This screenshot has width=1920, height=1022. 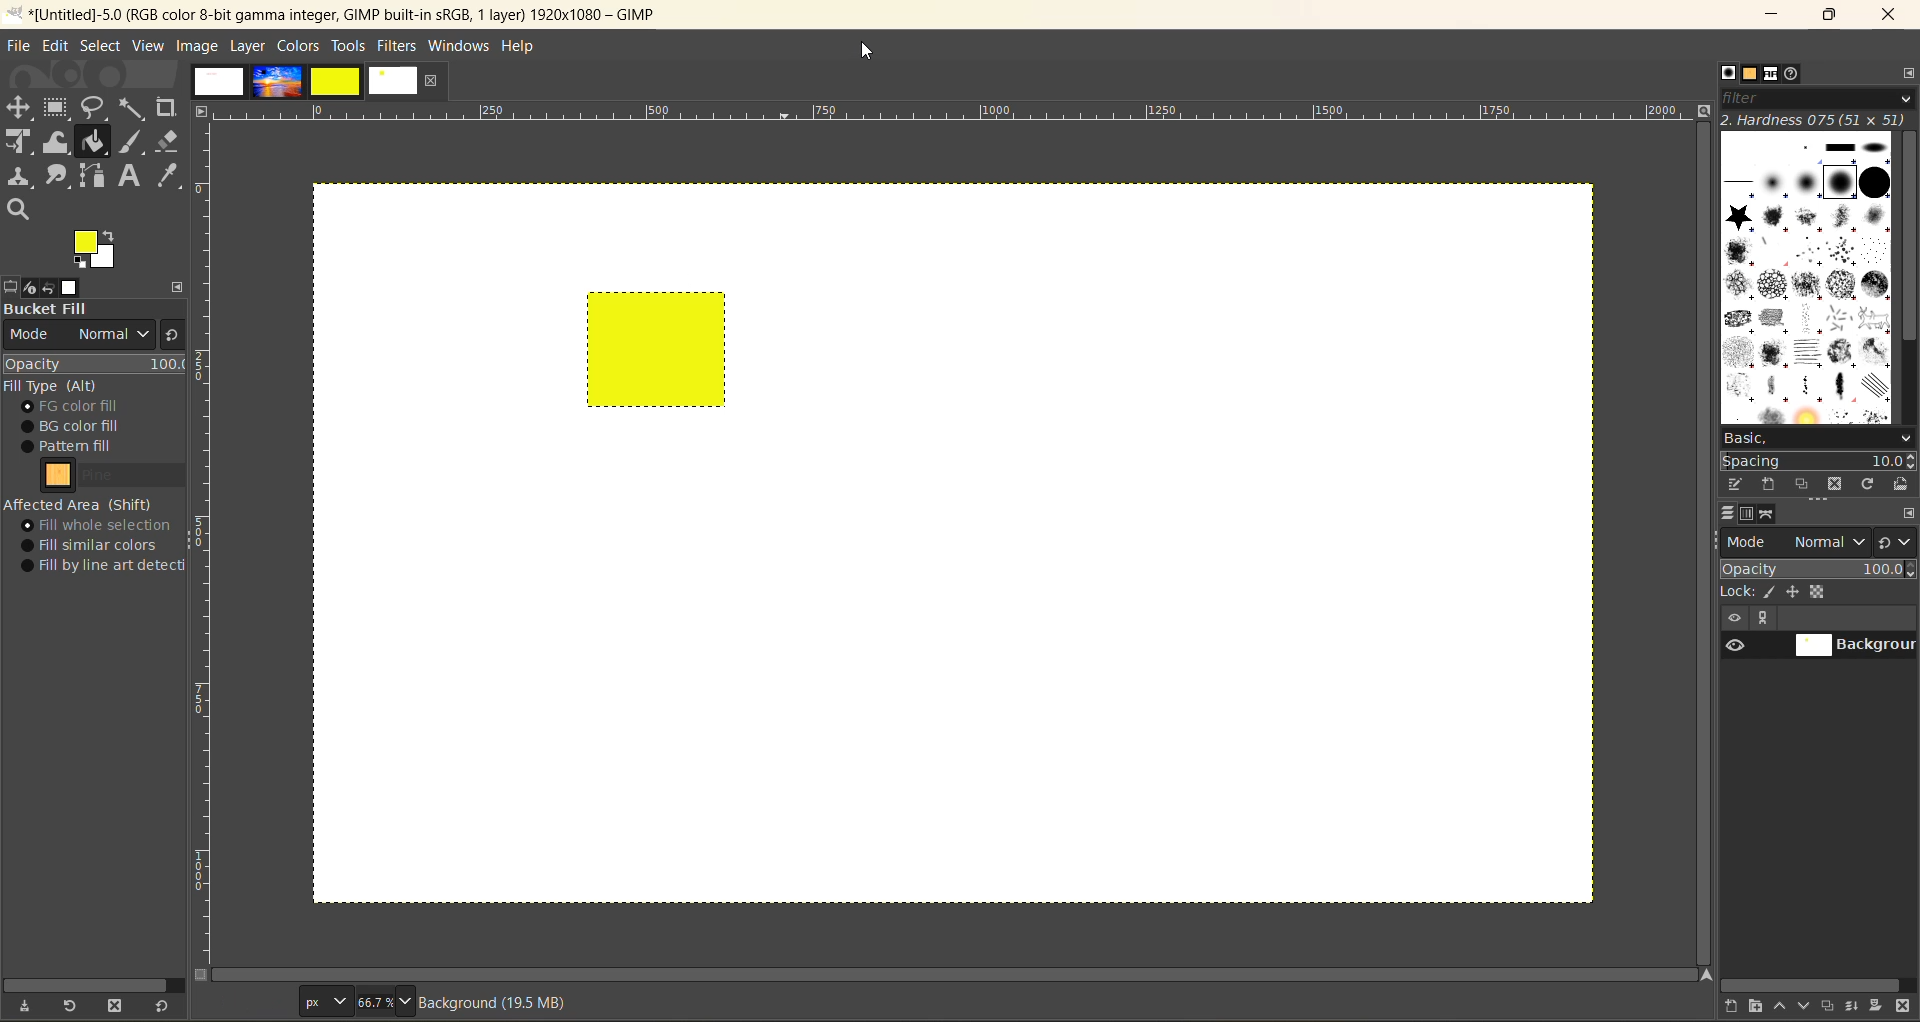 I want to click on bg color, so click(x=82, y=425).